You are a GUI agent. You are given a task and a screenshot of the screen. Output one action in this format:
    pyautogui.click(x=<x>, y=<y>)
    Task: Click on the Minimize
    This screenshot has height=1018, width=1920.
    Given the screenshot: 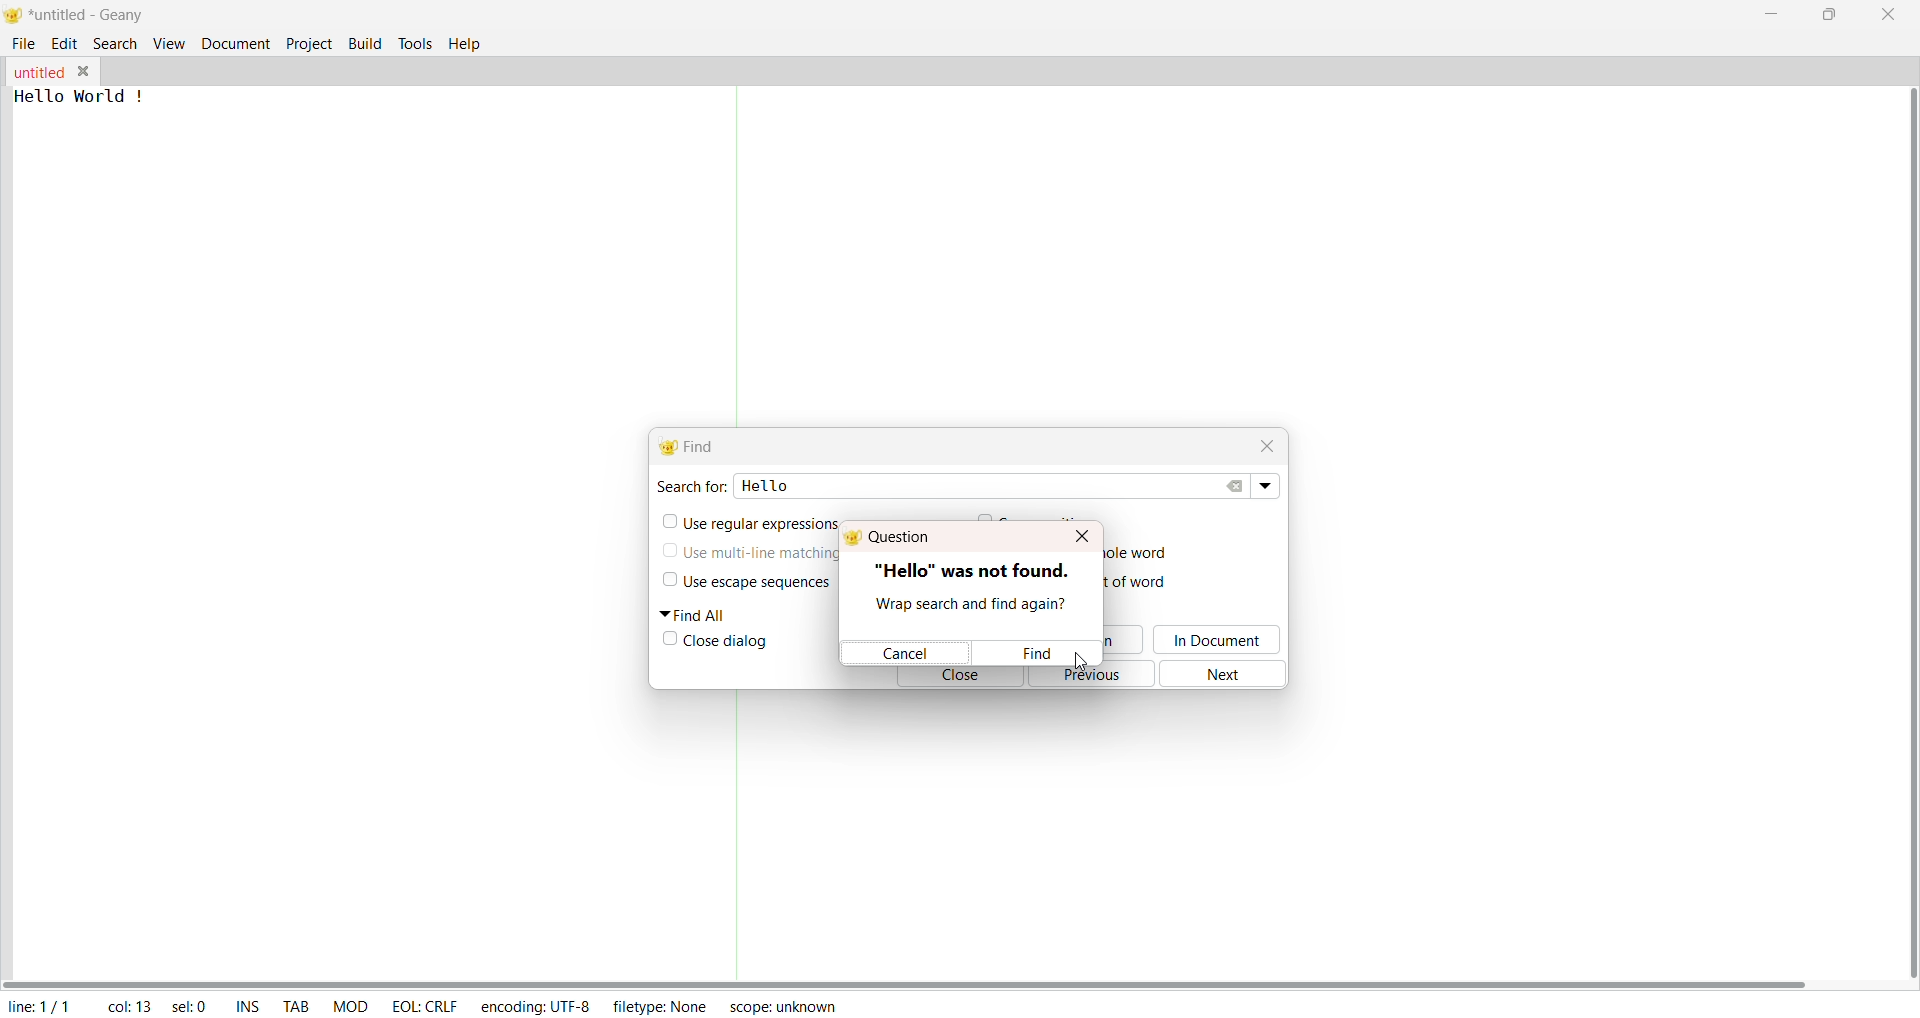 What is the action you would take?
    pyautogui.click(x=1766, y=15)
    